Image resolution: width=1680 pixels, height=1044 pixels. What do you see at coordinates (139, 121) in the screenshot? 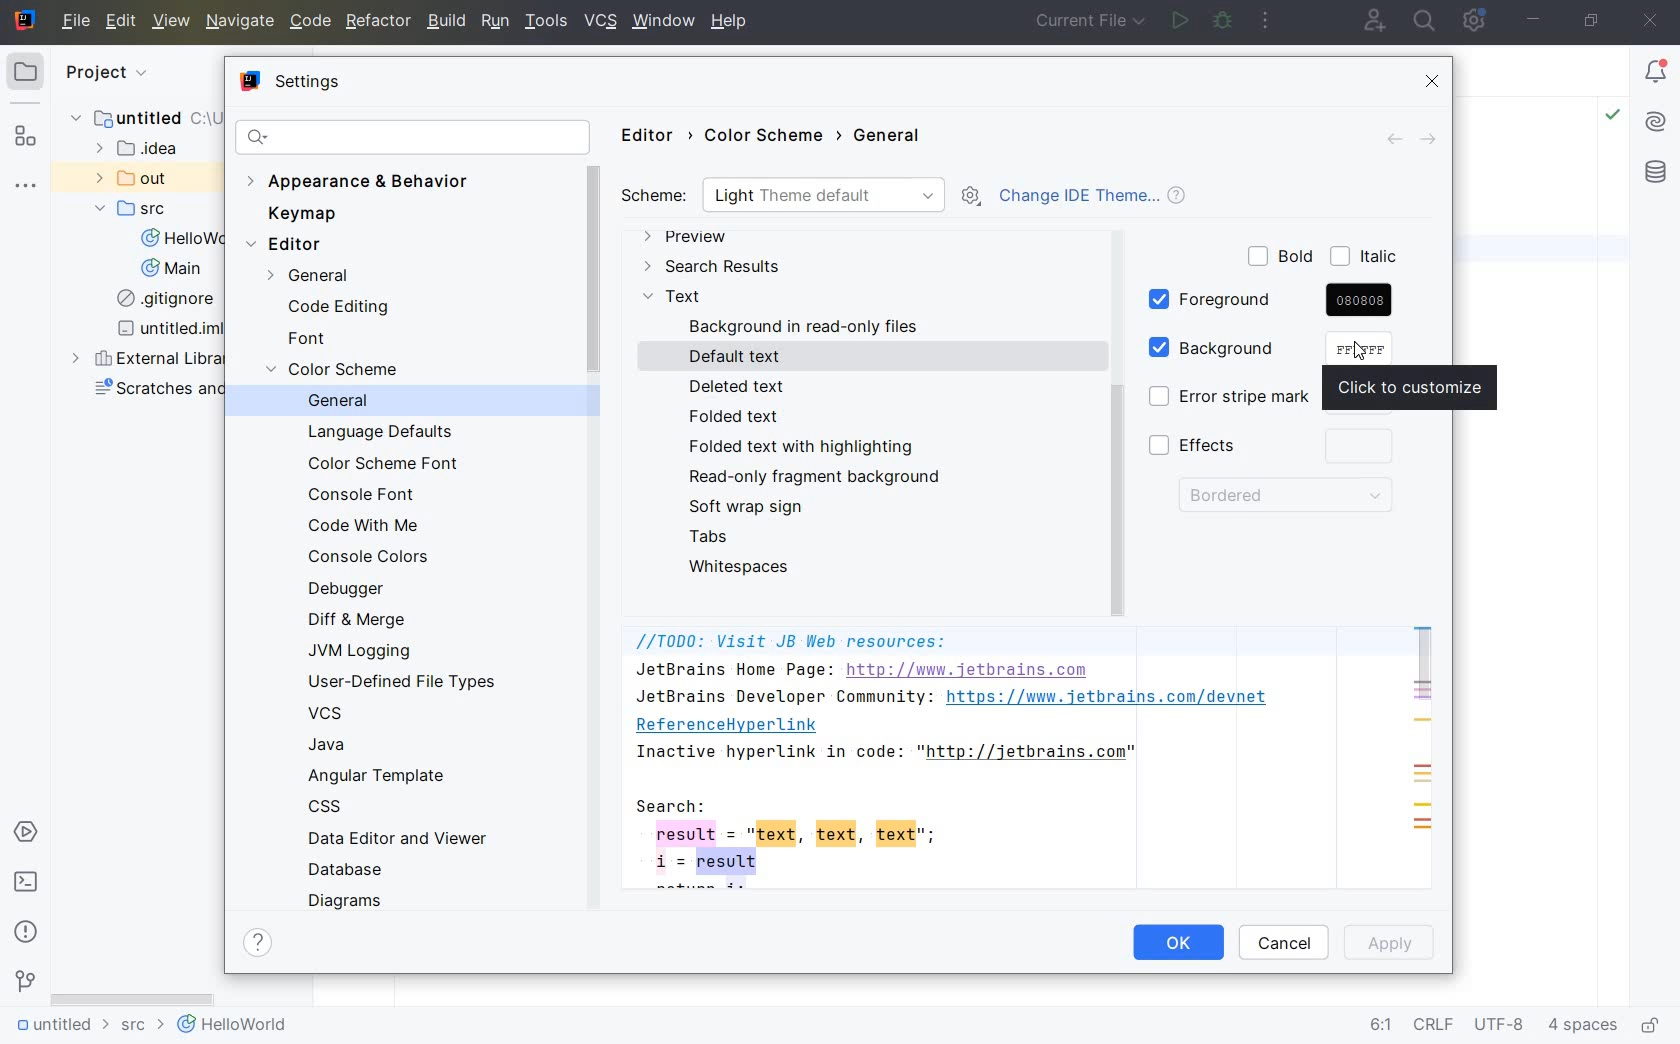
I see `untitled` at bounding box center [139, 121].